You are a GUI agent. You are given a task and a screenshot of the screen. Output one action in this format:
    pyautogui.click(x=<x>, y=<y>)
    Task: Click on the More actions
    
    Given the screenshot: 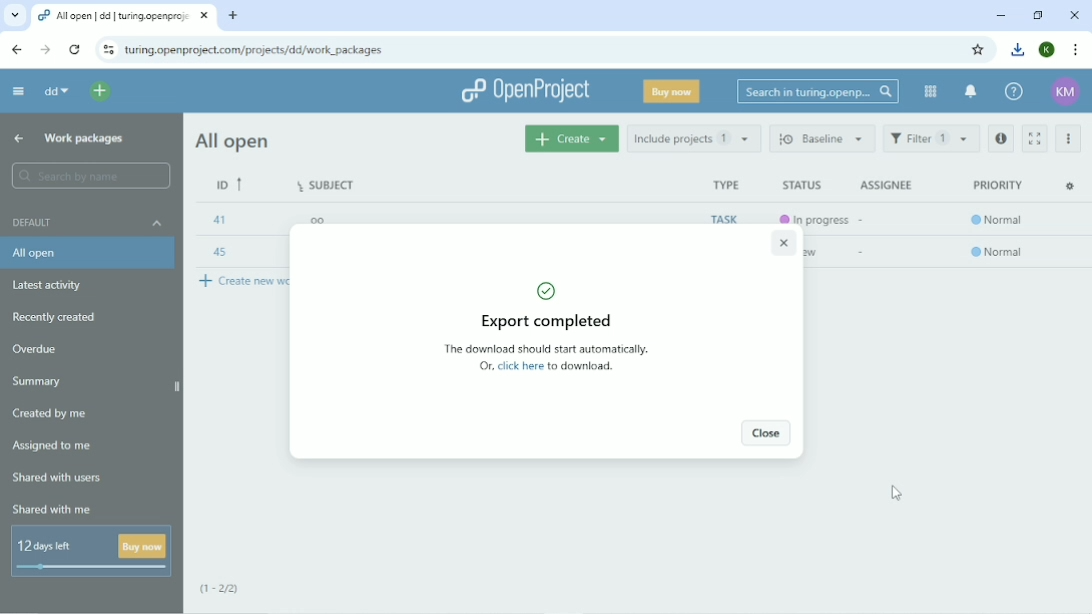 What is the action you would take?
    pyautogui.click(x=1068, y=140)
    